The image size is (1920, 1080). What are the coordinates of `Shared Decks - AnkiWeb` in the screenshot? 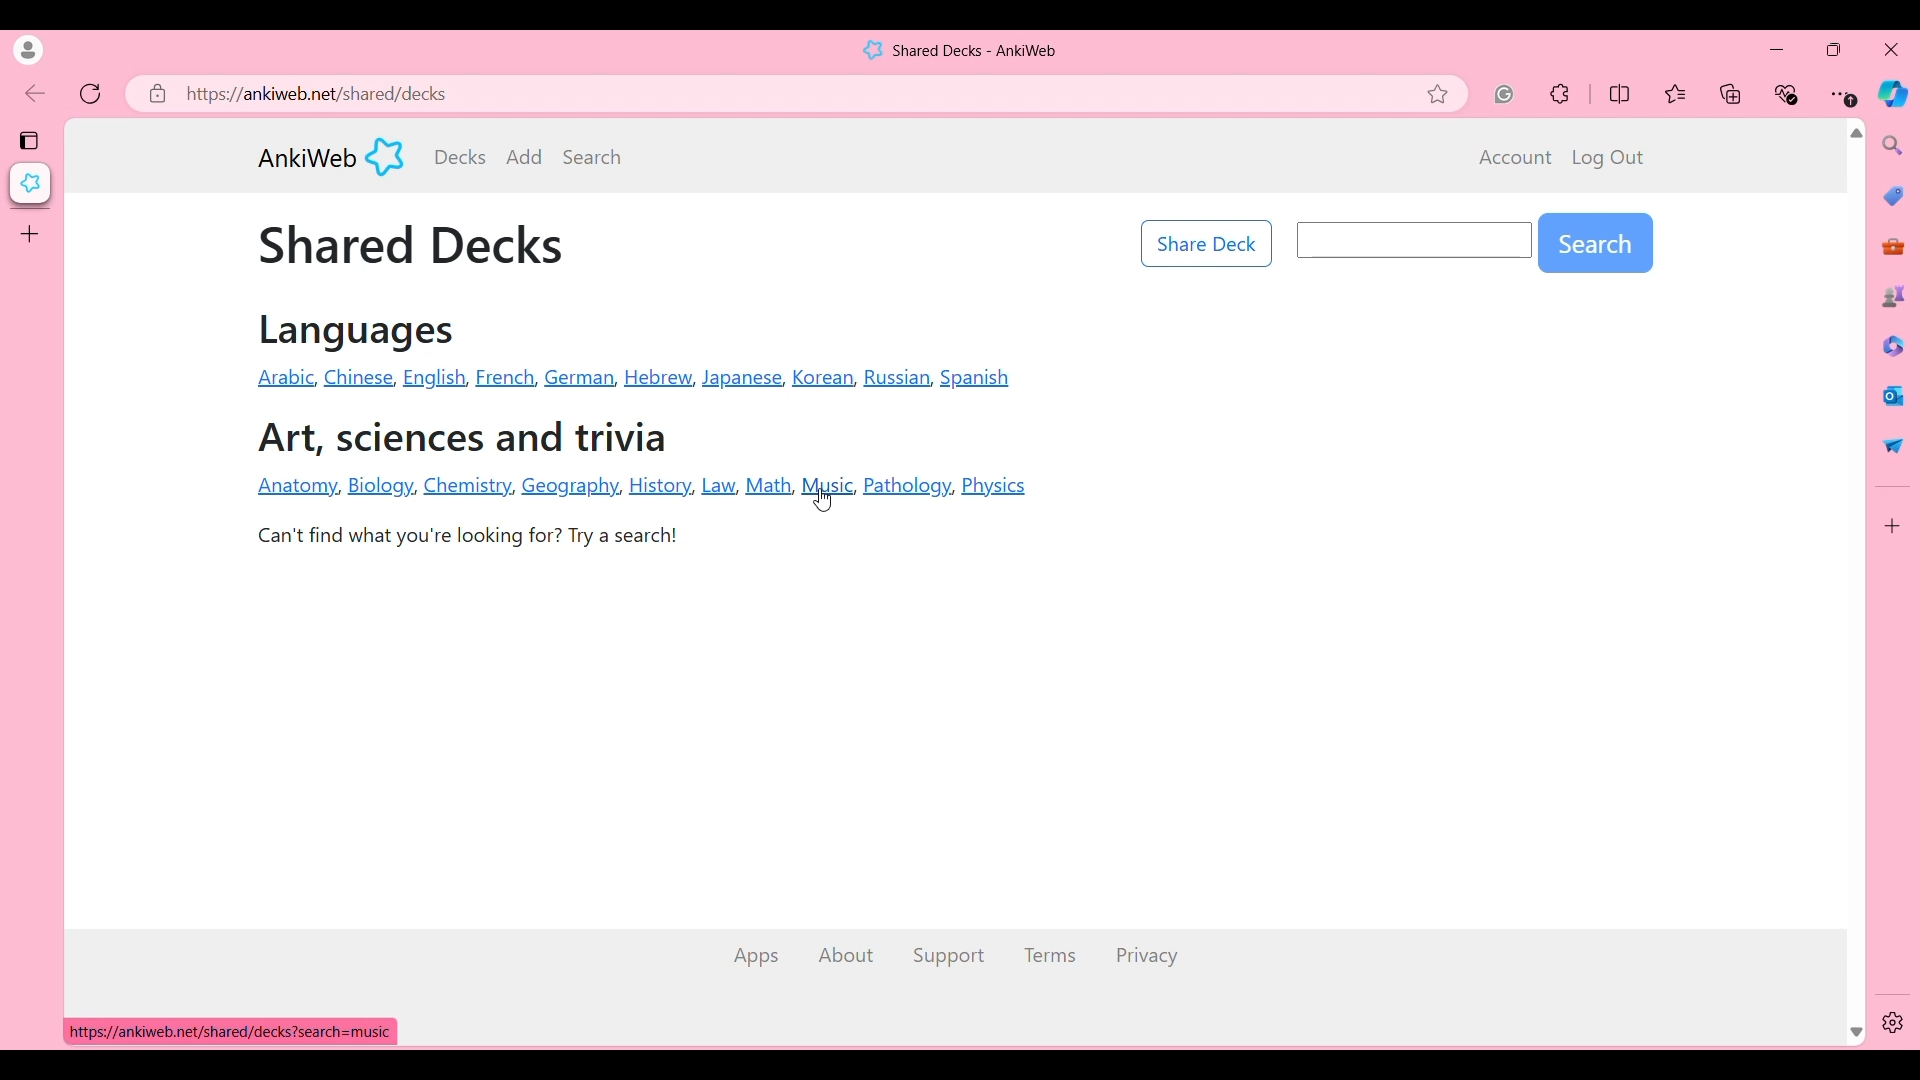 It's located at (977, 51).